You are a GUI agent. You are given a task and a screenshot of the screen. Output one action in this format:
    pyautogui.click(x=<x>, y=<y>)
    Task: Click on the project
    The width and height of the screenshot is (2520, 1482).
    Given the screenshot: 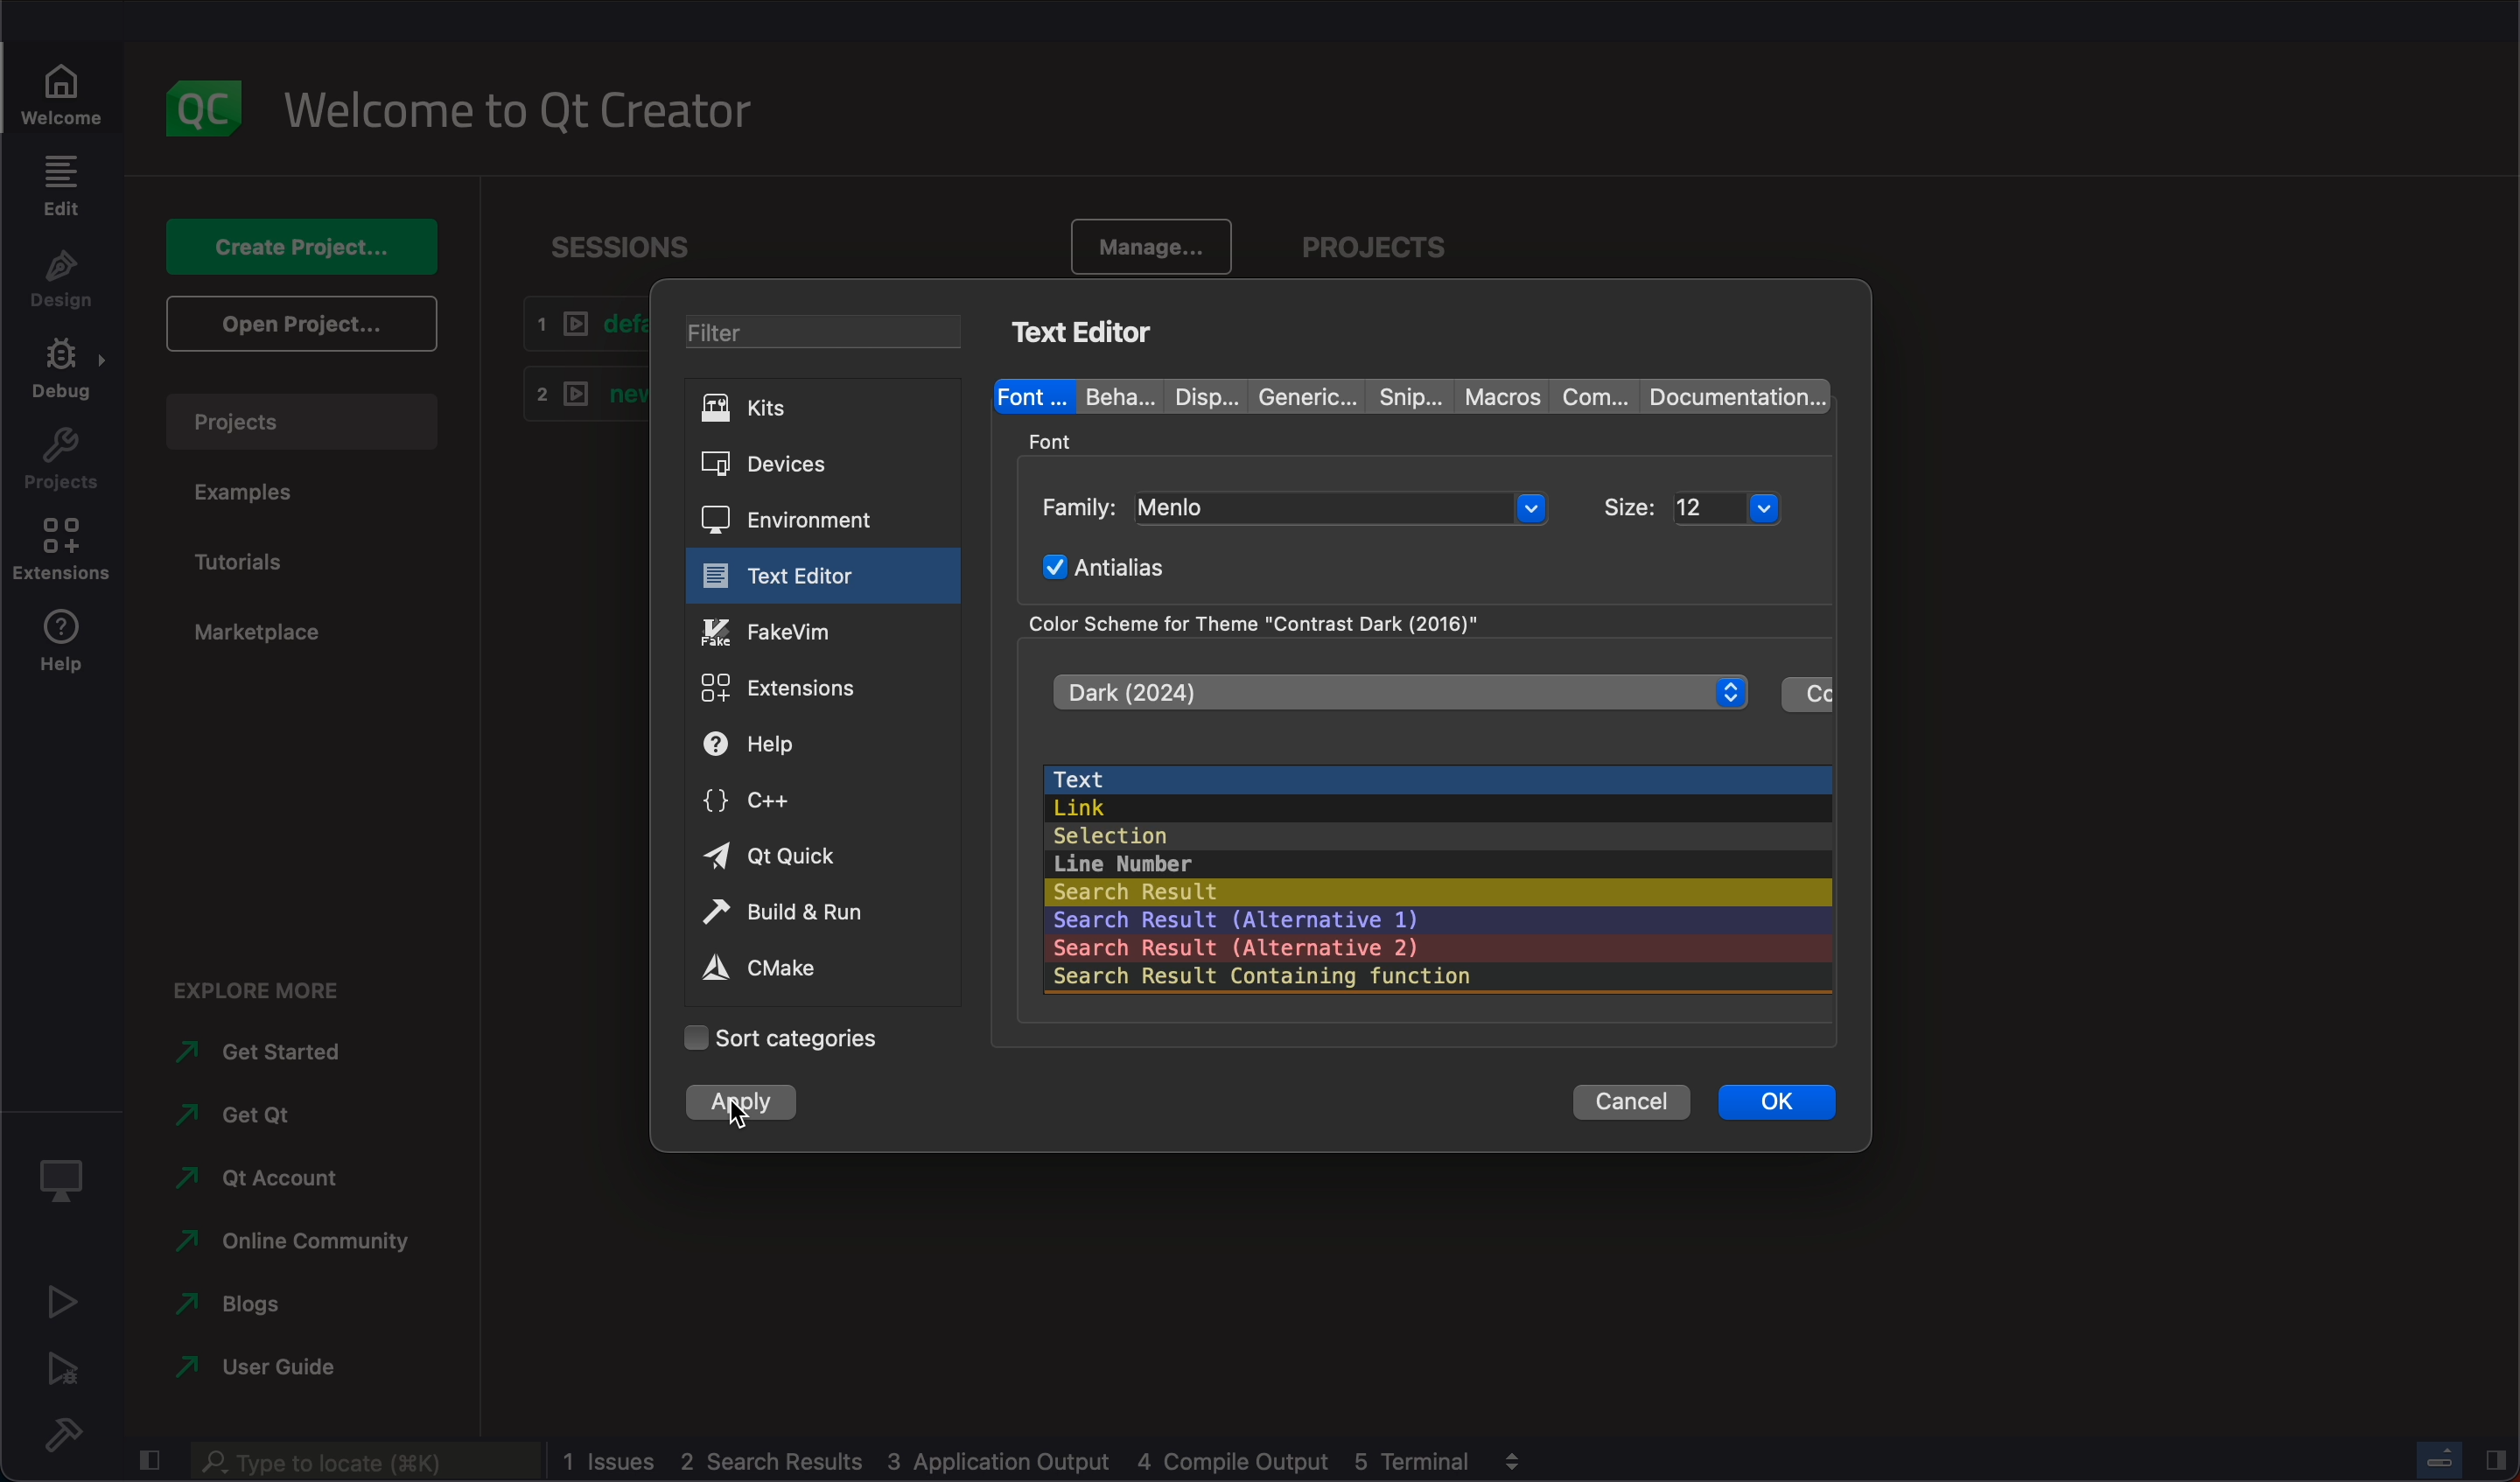 What is the action you would take?
    pyautogui.click(x=305, y=420)
    